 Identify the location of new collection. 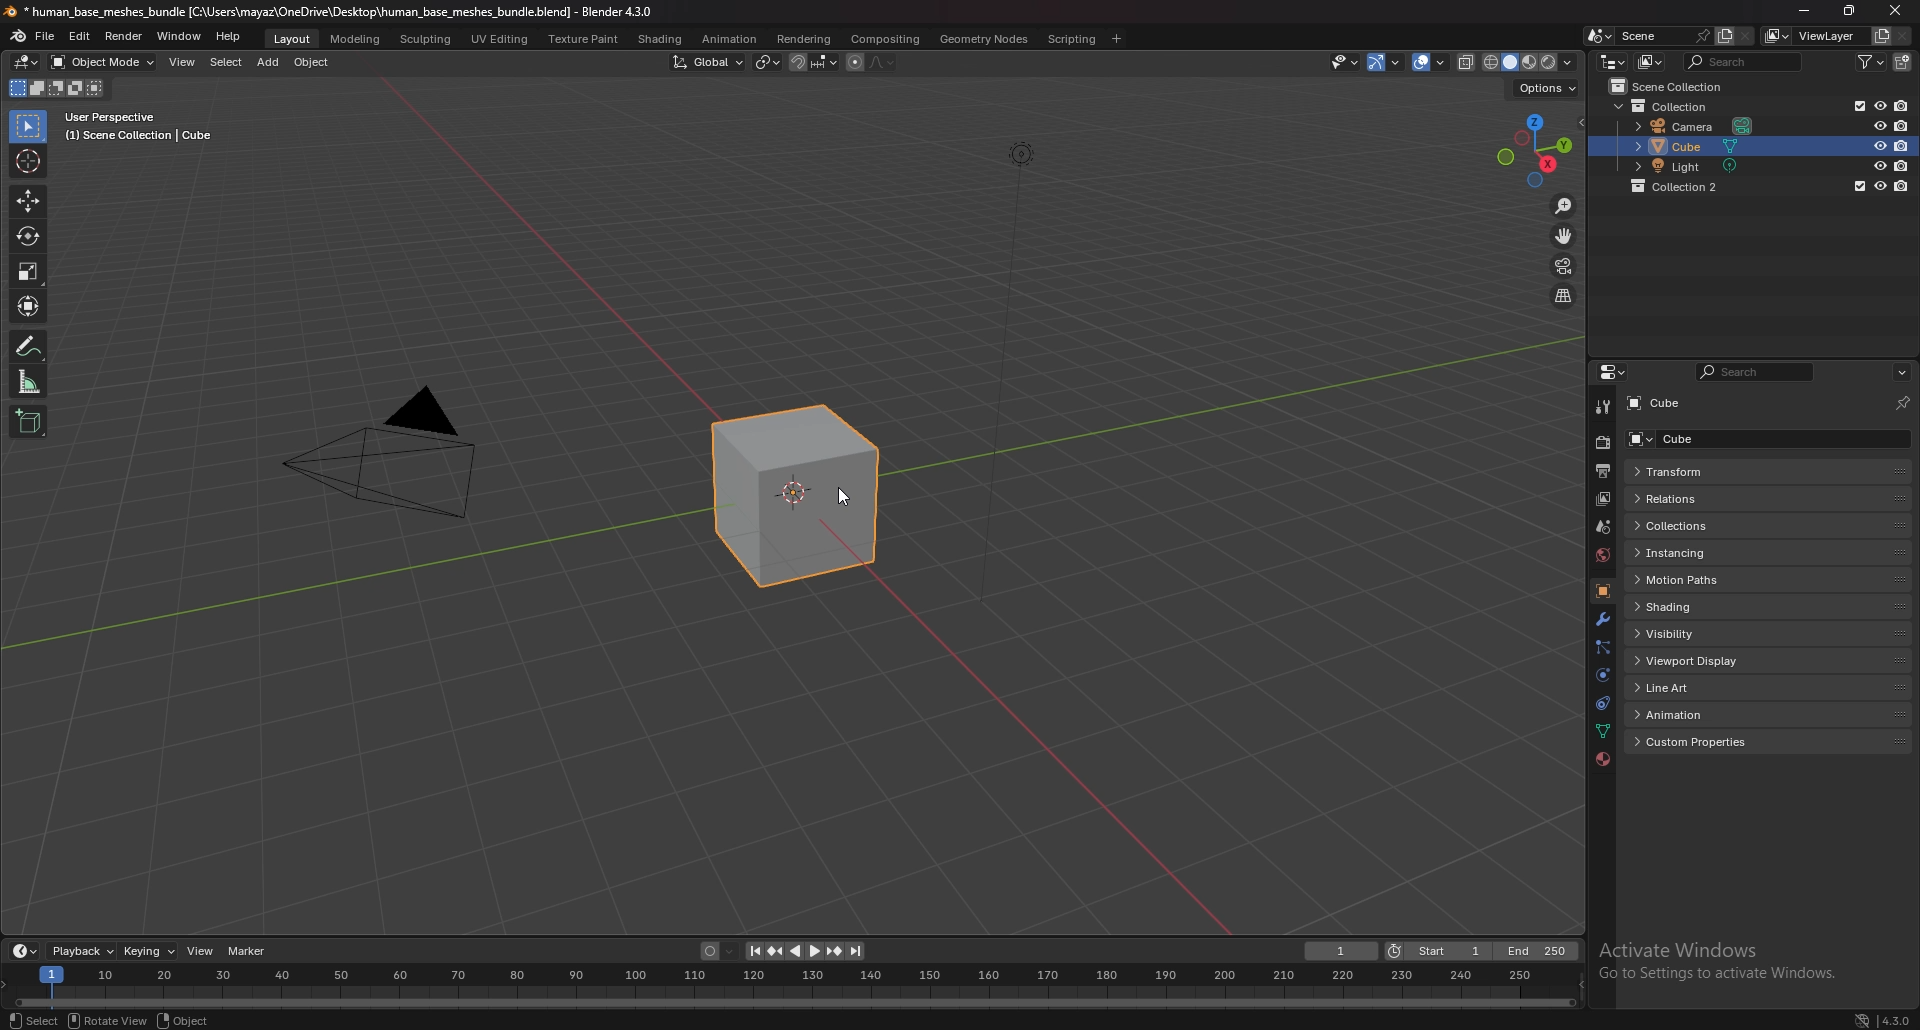
(1905, 61).